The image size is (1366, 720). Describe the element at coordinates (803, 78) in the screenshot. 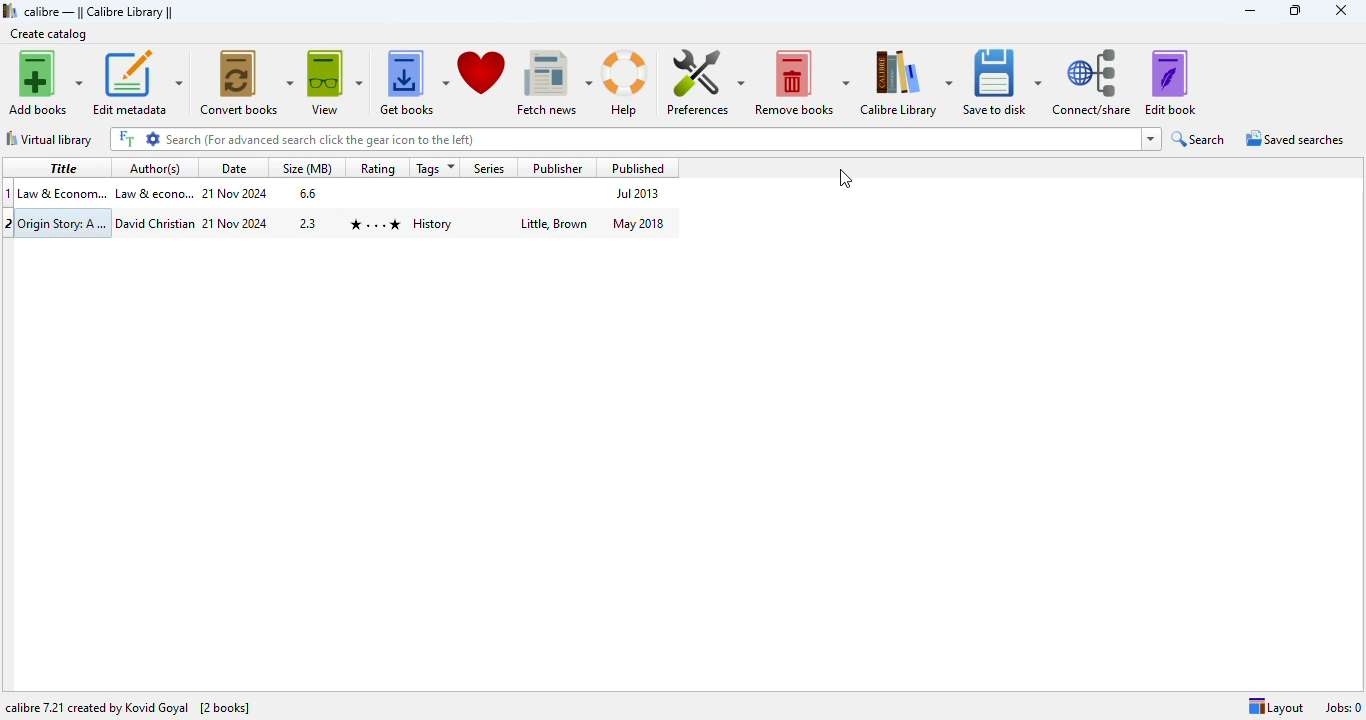

I see `remove books` at that location.